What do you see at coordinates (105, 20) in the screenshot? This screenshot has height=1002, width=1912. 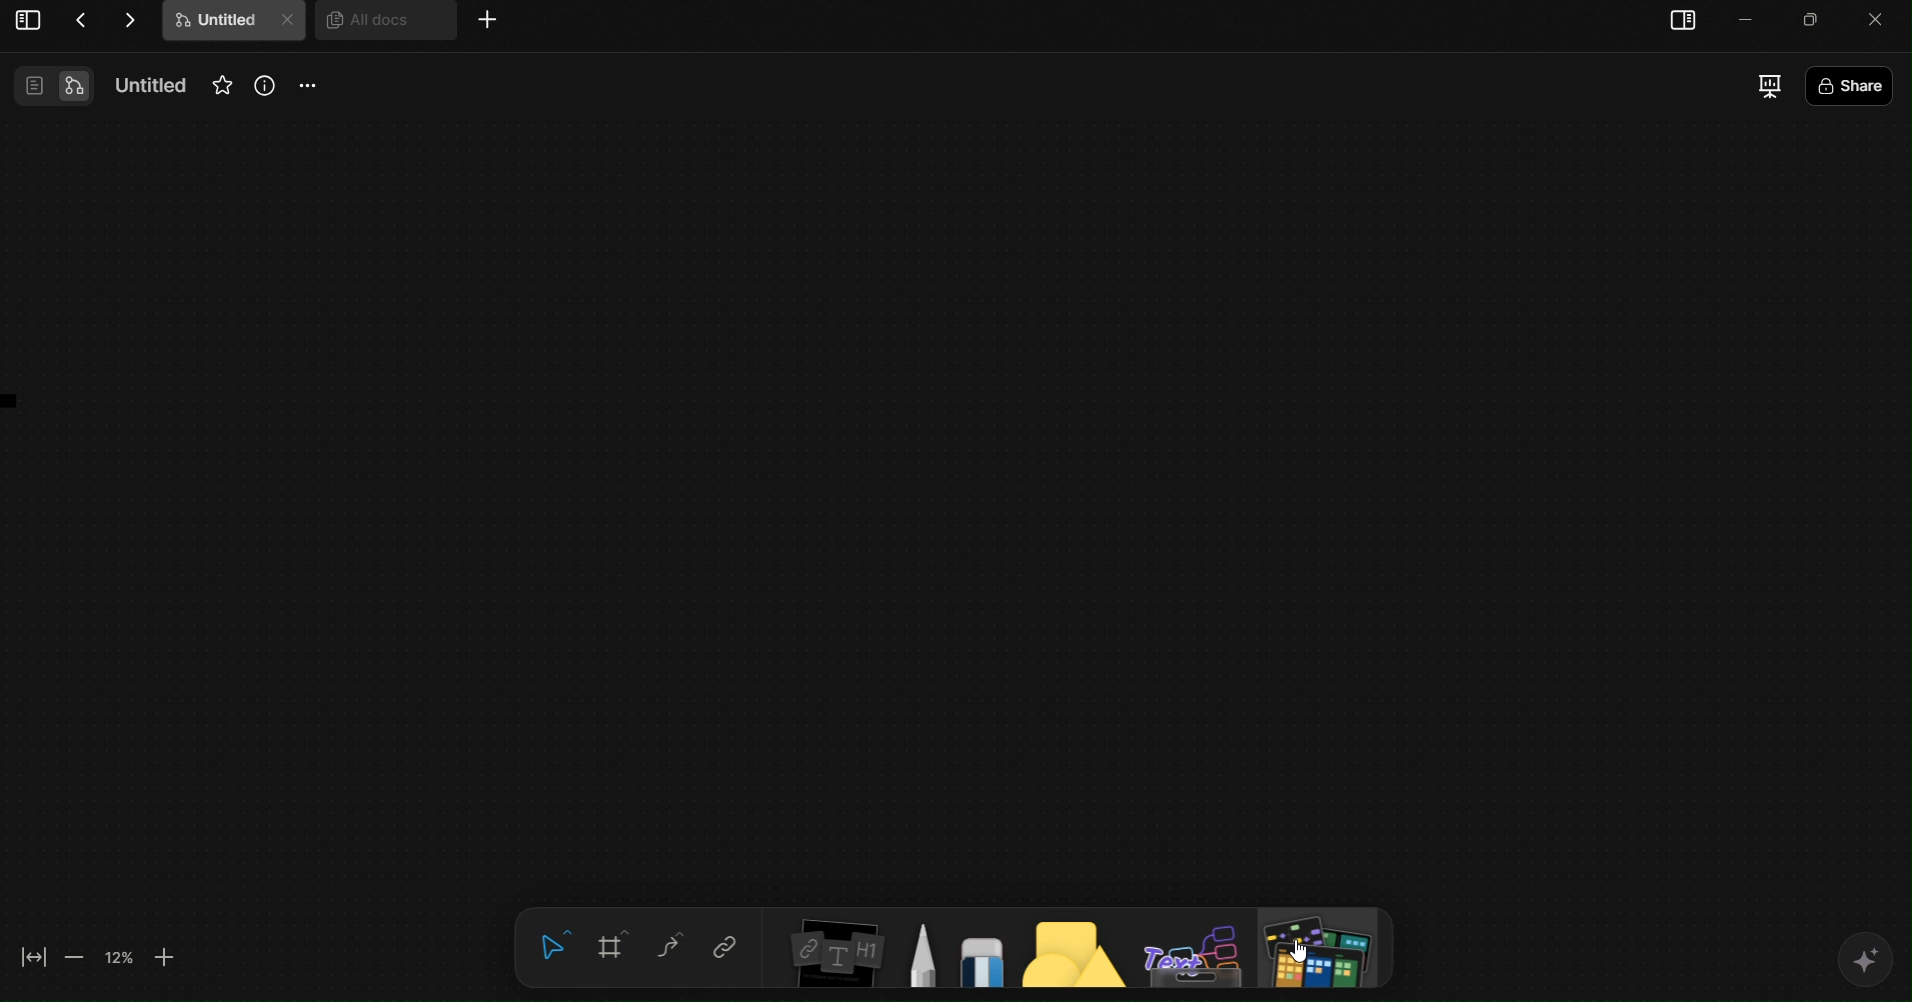 I see `Actions` at bounding box center [105, 20].